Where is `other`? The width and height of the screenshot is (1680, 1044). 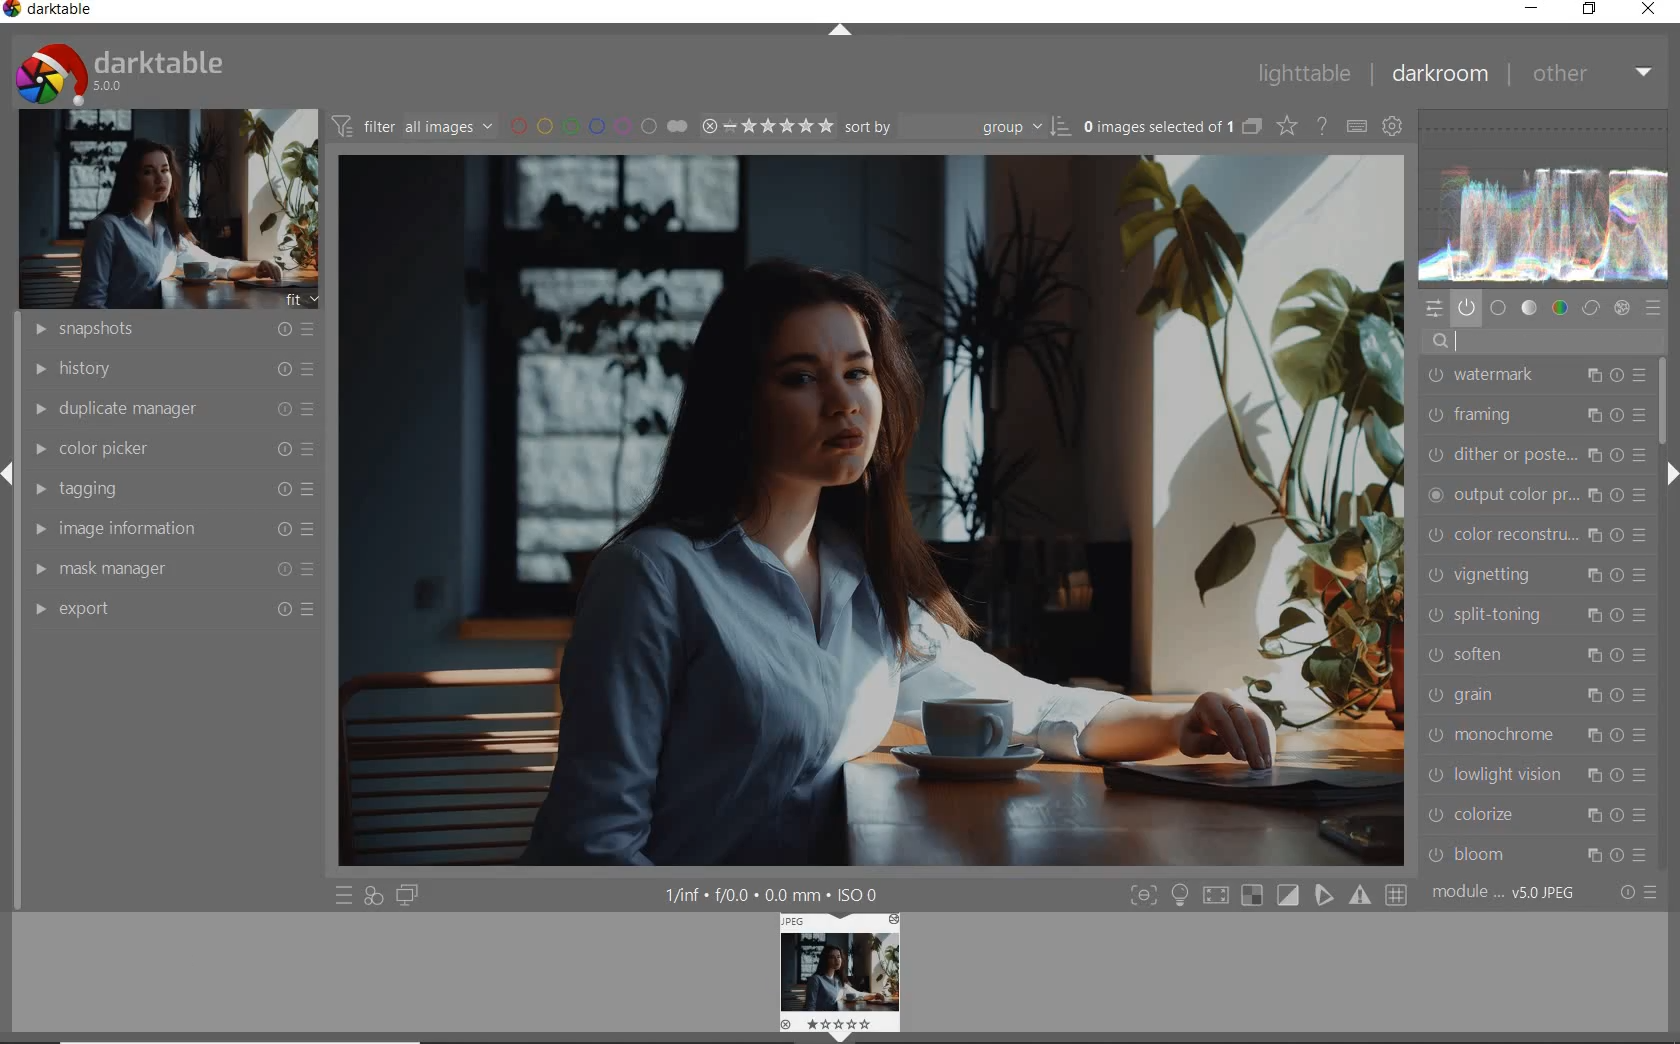 other is located at coordinates (1591, 73).